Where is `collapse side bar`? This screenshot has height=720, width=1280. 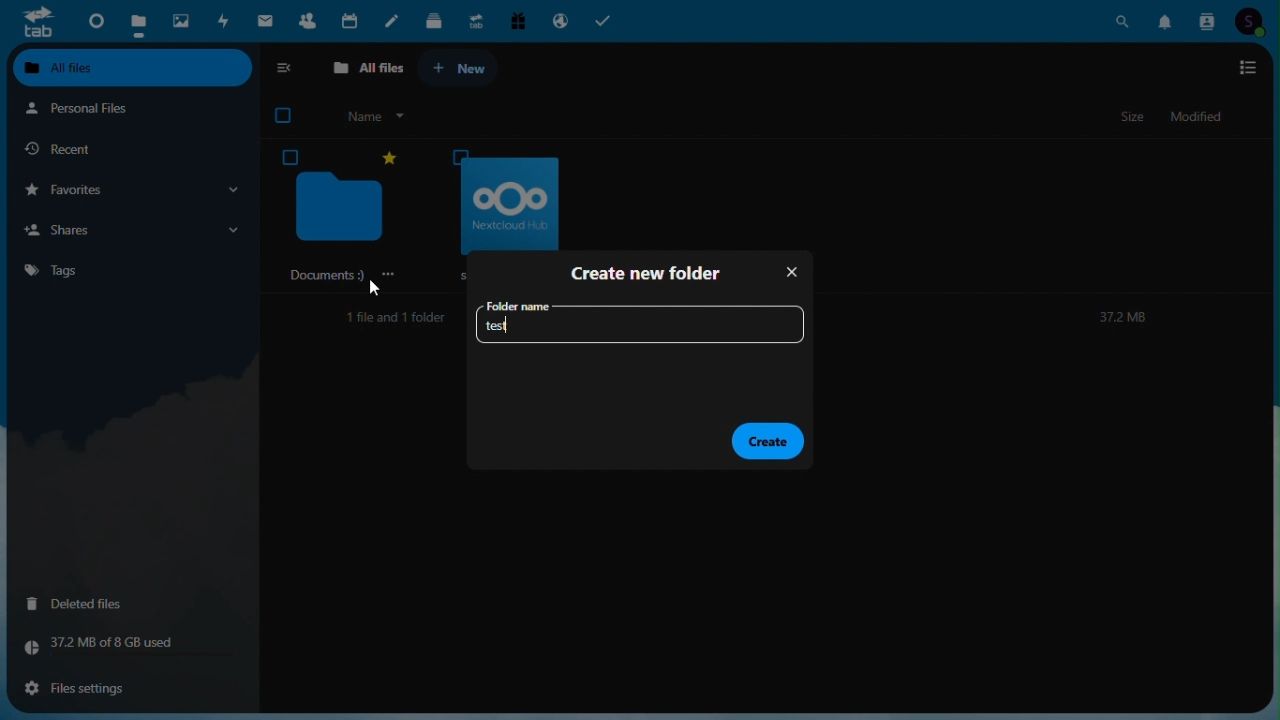
collapse side bar is located at coordinates (287, 65).